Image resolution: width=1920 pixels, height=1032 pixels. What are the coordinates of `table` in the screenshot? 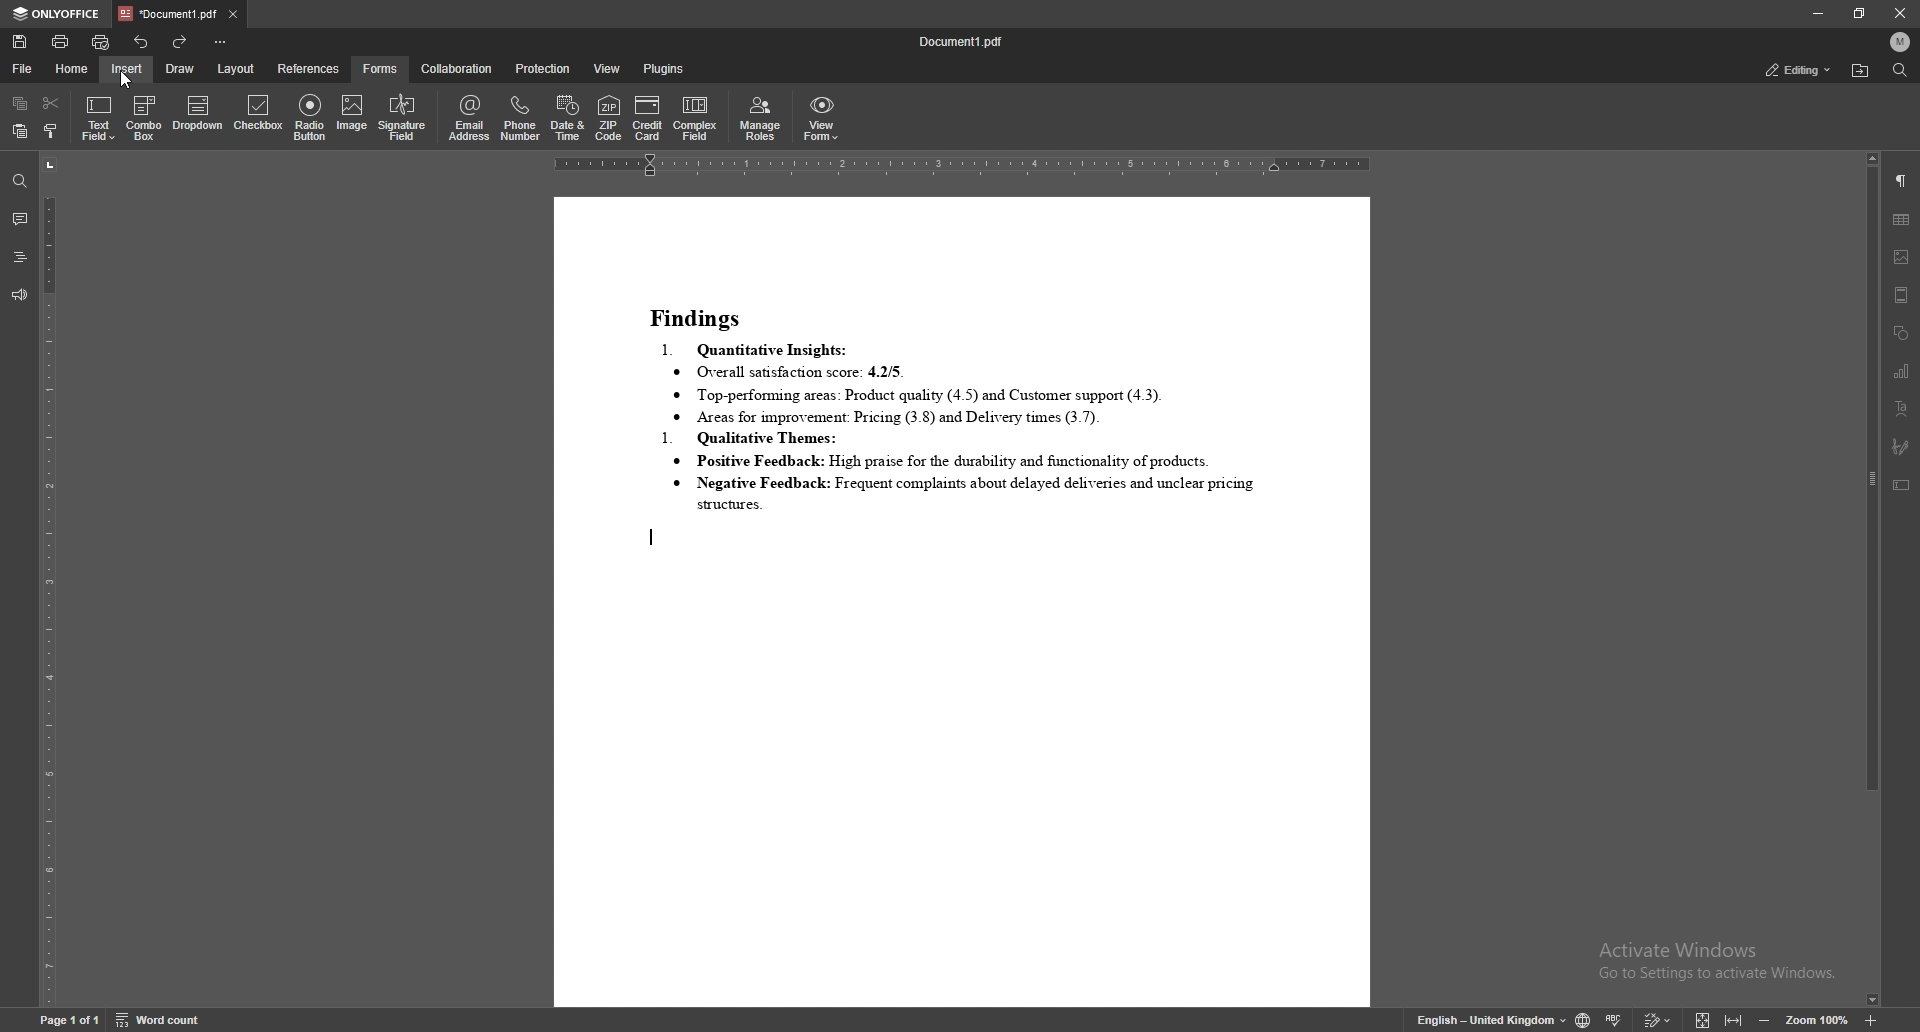 It's located at (1902, 220).